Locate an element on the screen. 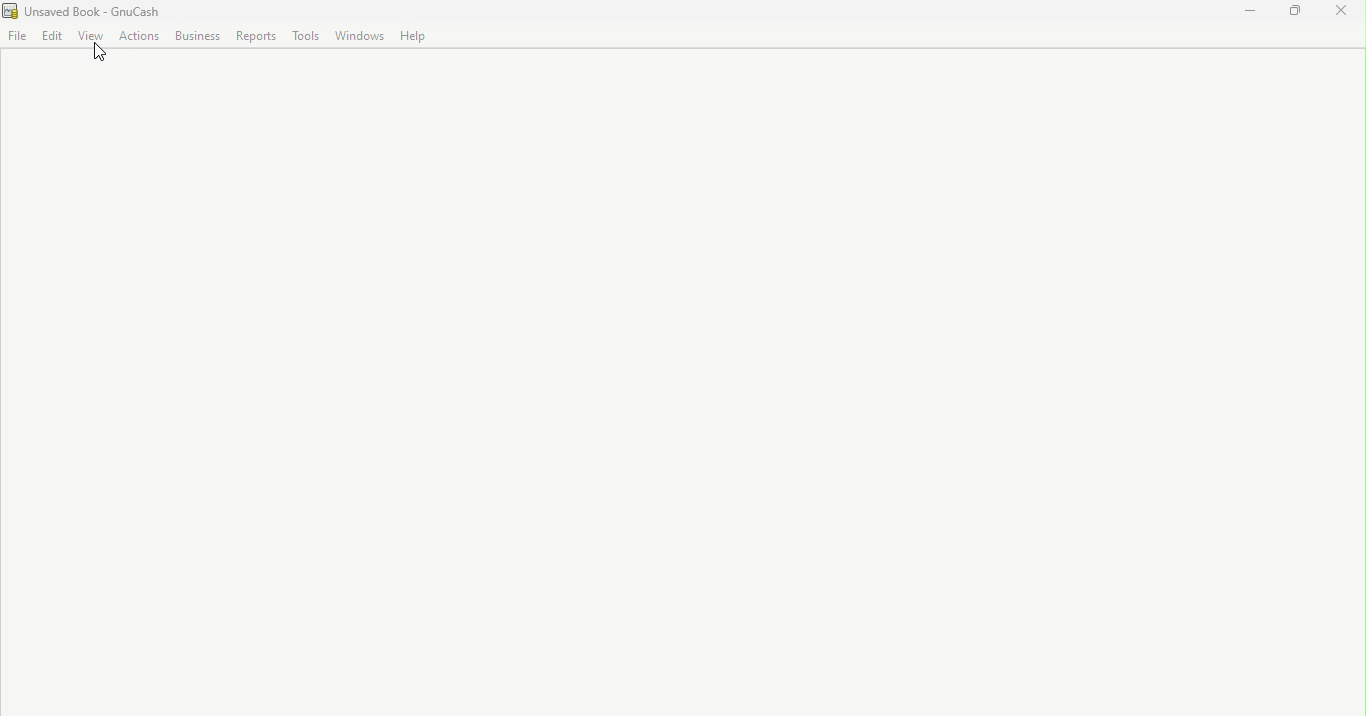 Image resolution: width=1366 pixels, height=716 pixels. Reports is located at coordinates (256, 37).